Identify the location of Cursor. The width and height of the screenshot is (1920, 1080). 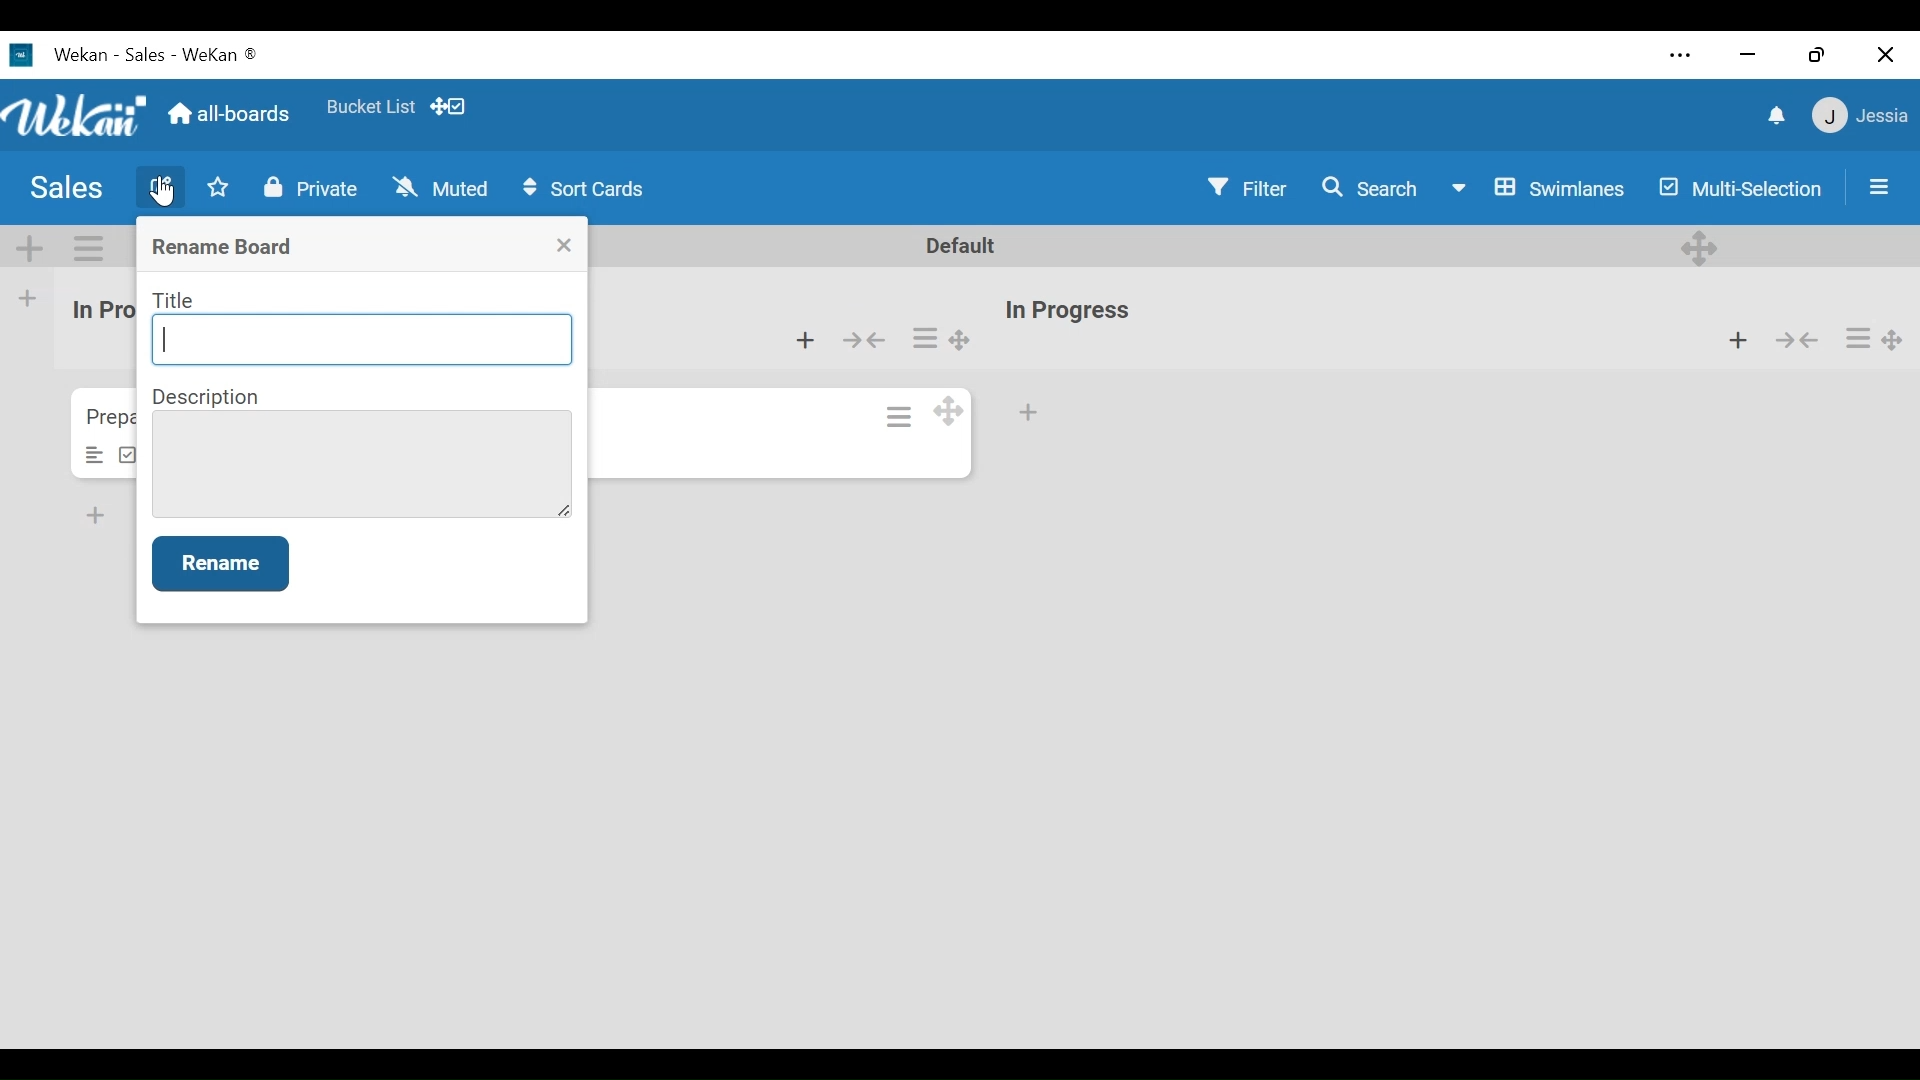
(165, 192).